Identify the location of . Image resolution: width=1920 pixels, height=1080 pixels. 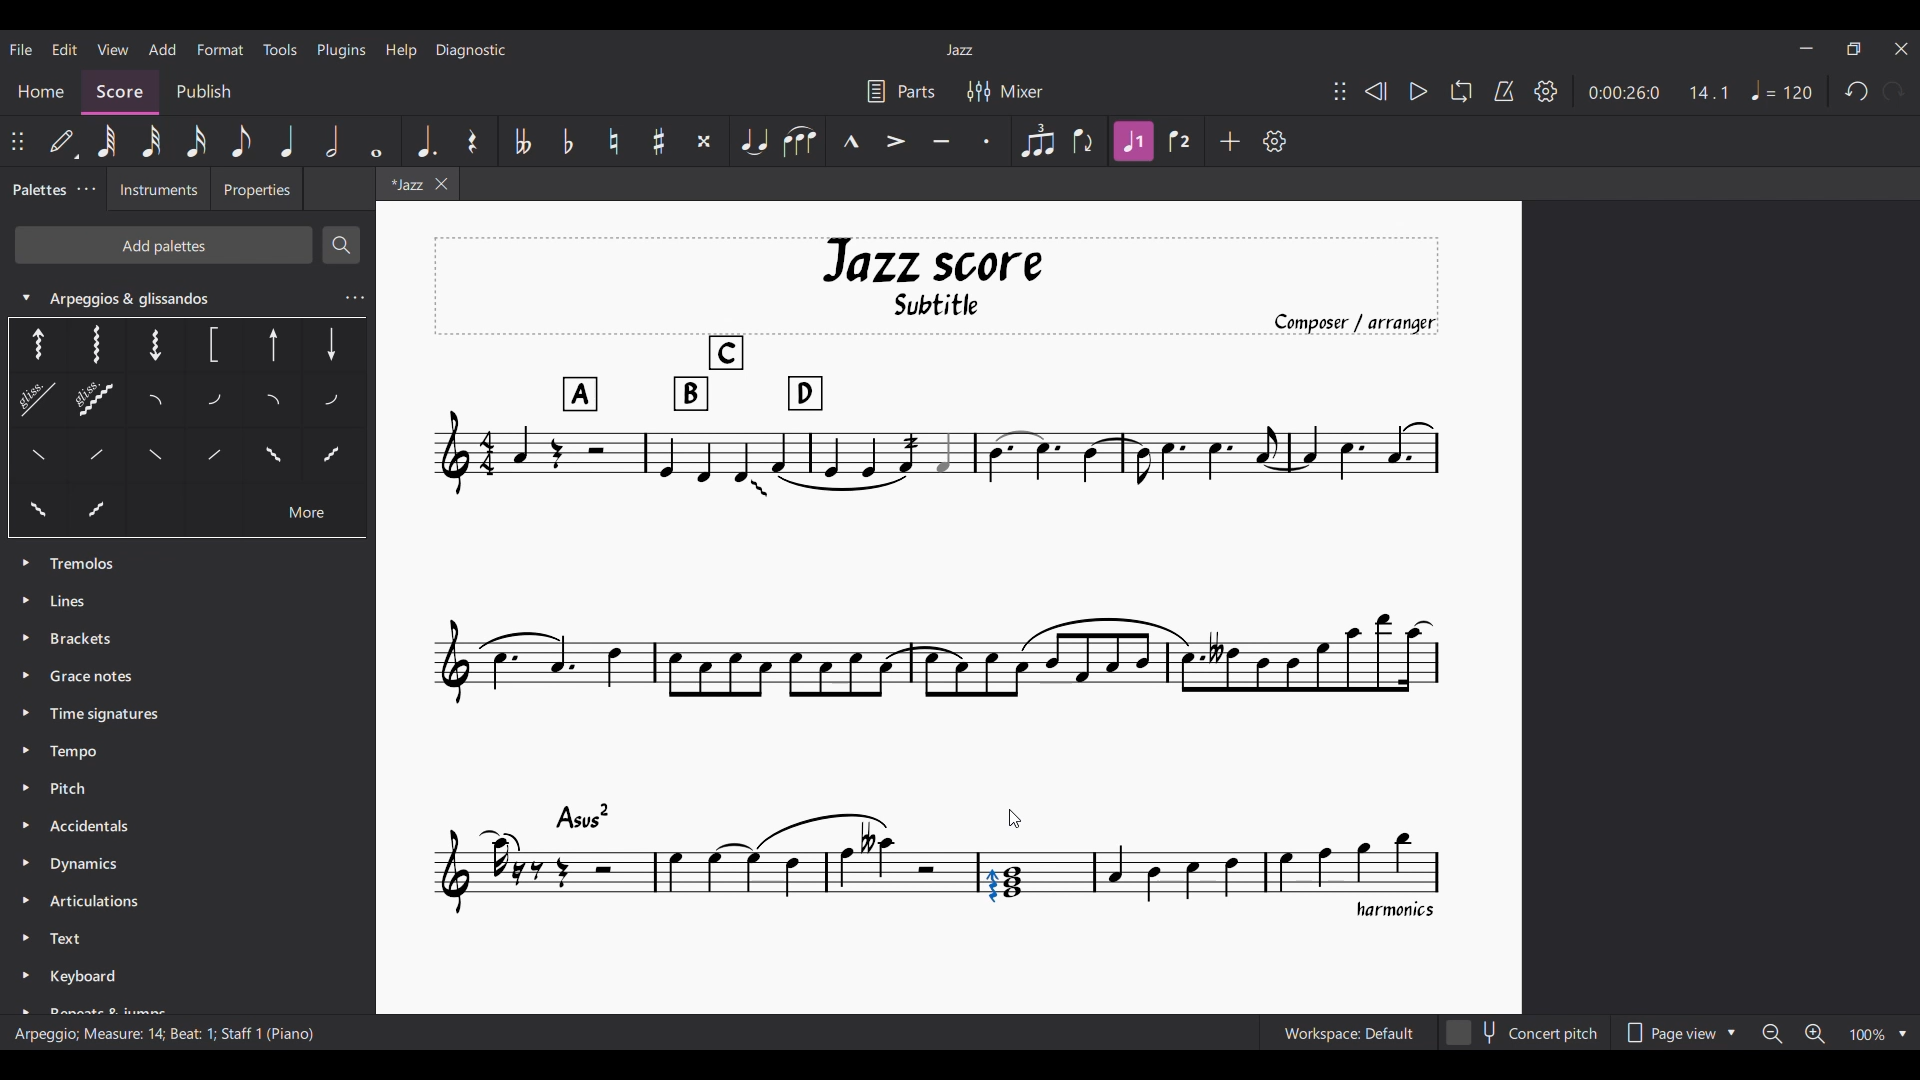
(270, 404).